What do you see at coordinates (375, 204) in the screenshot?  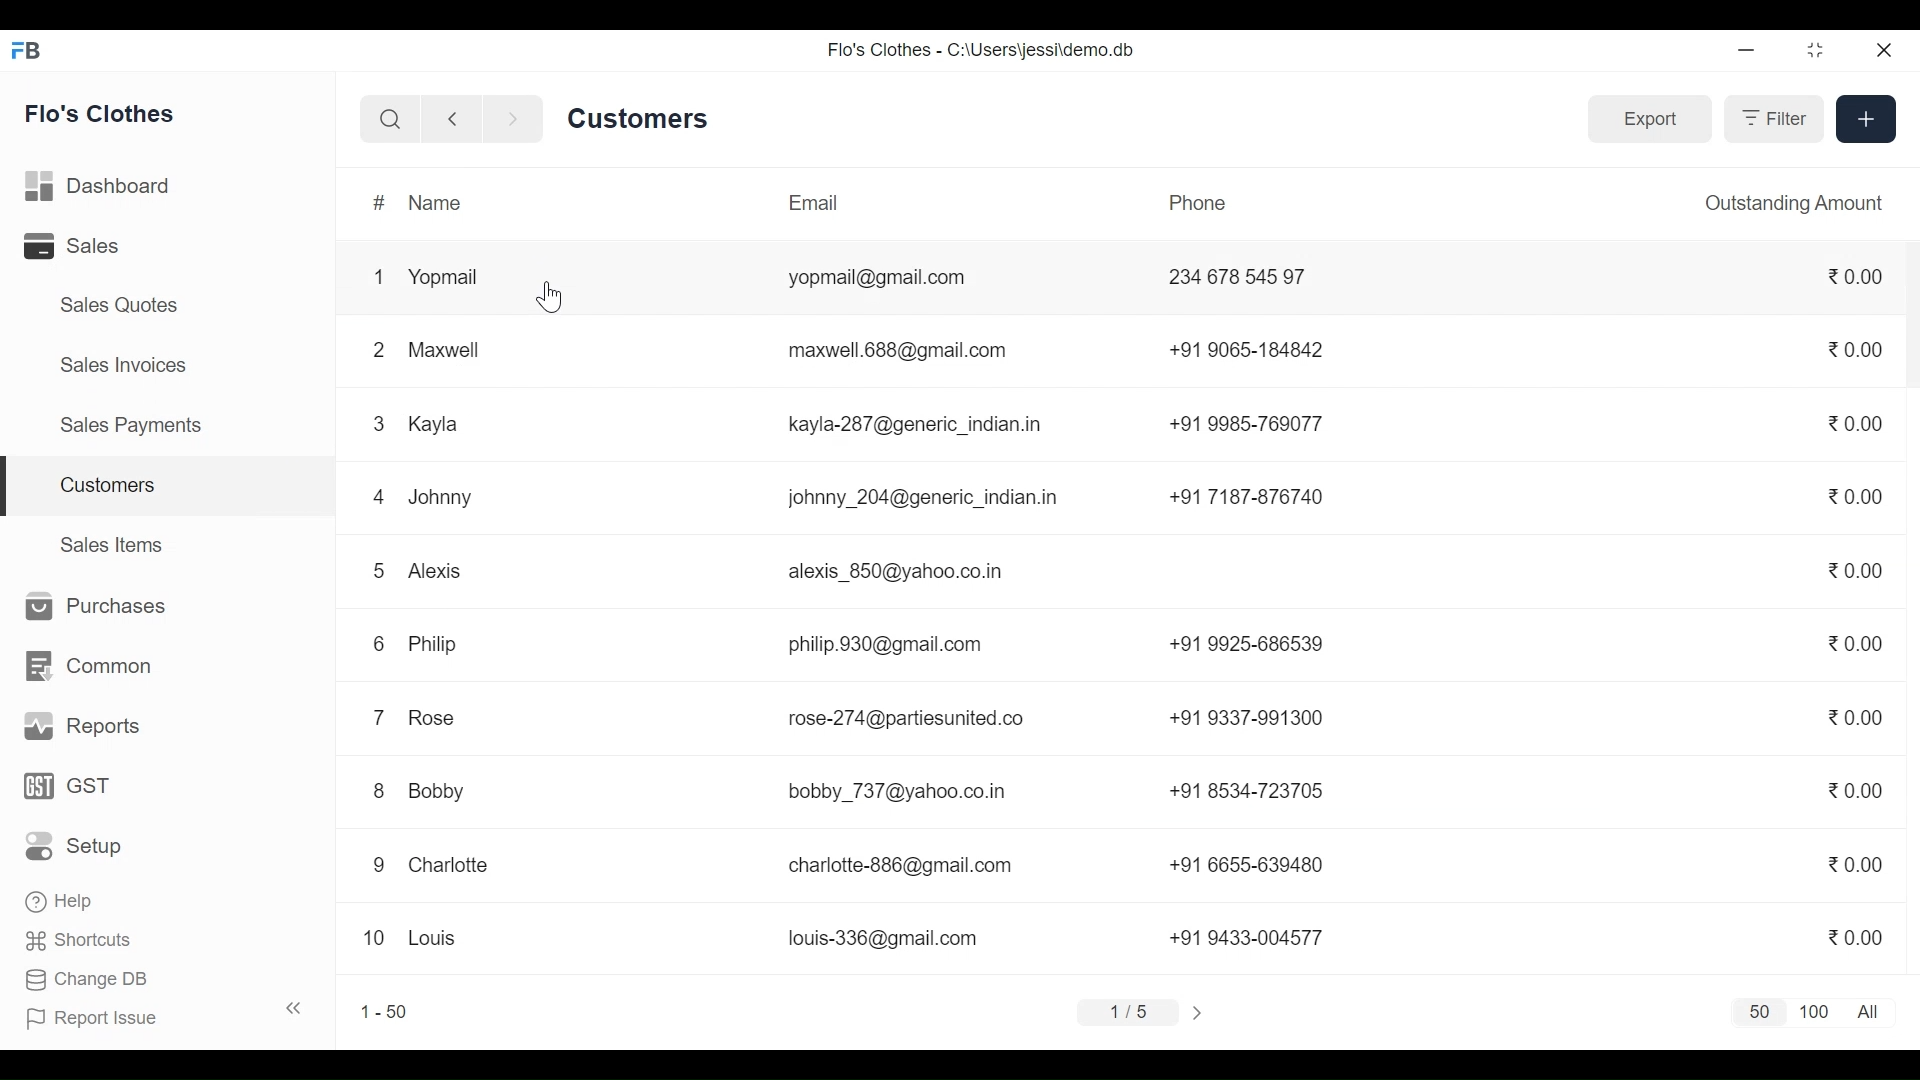 I see `#` at bounding box center [375, 204].